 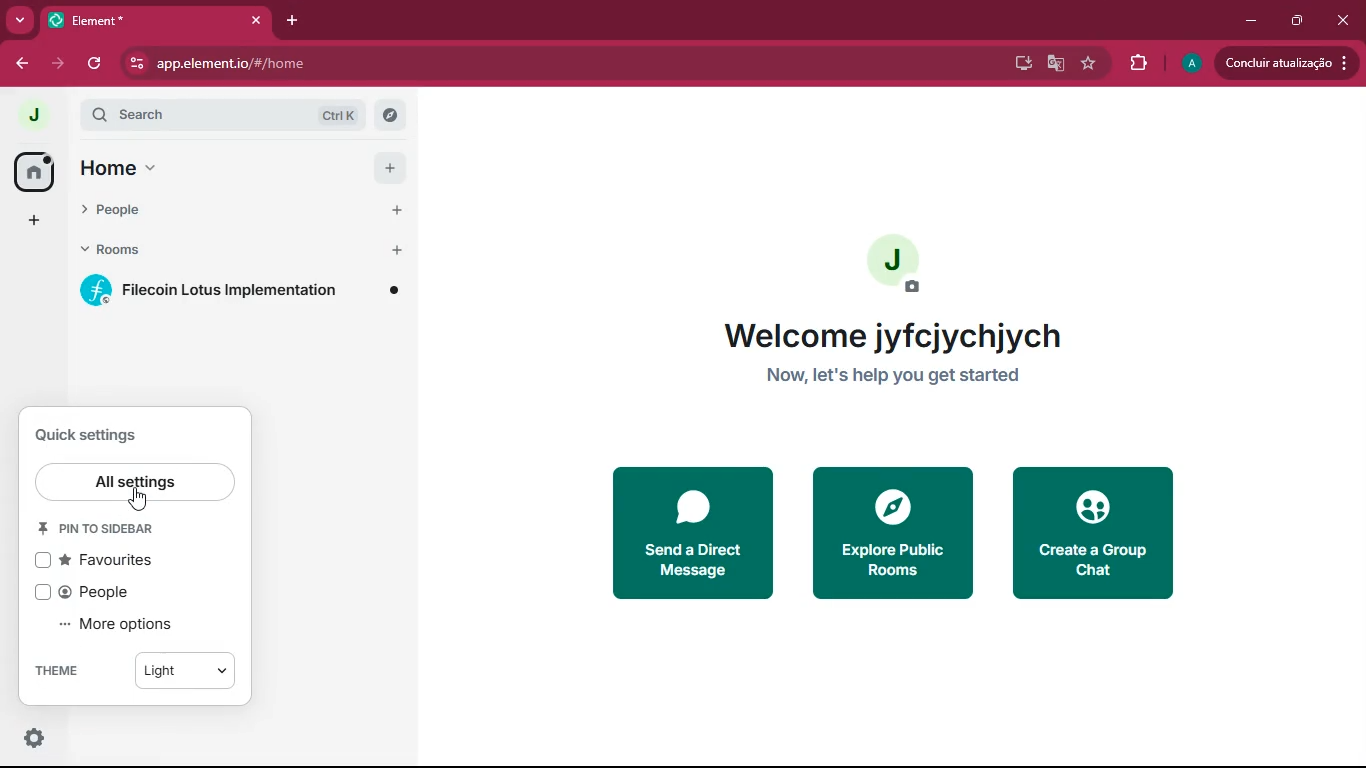 What do you see at coordinates (134, 21) in the screenshot?
I see `tab` at bounding box center [134, 21].